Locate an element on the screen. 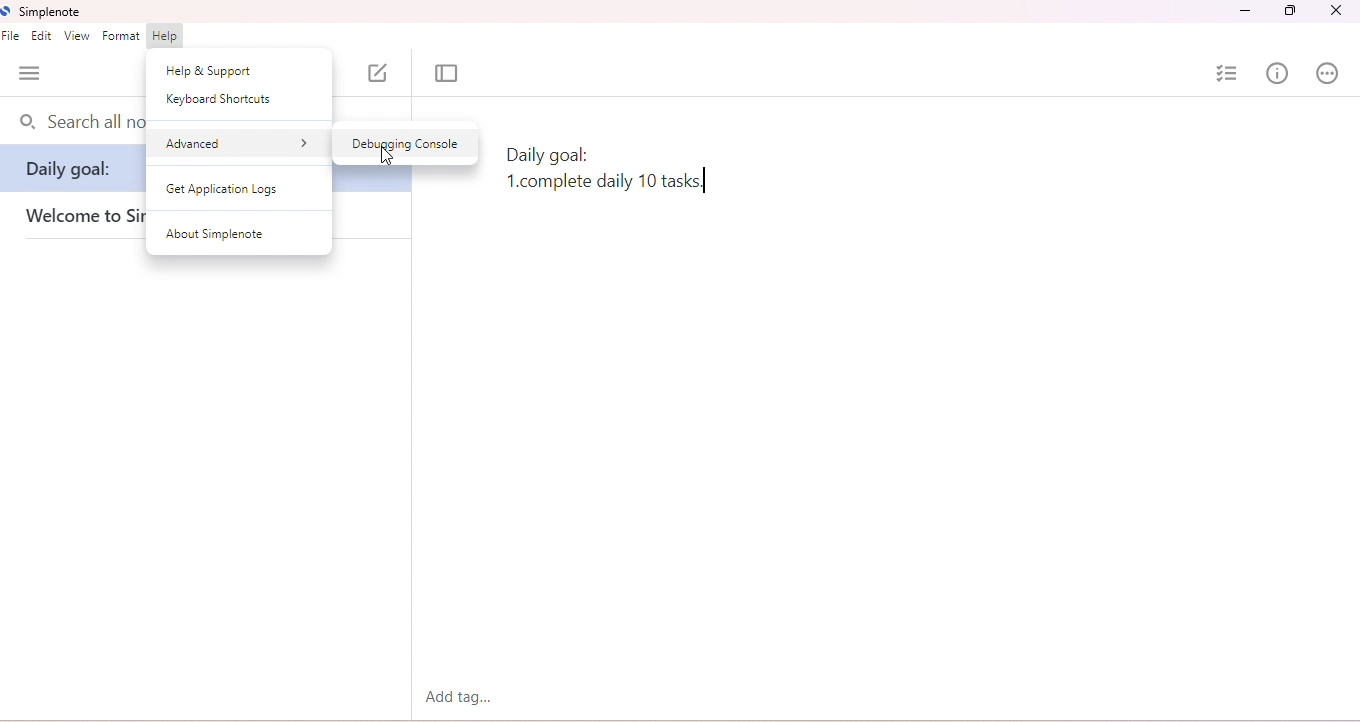 The width and height of the screenshot is (1360, 722). menu is located at coordinates (30, 74).